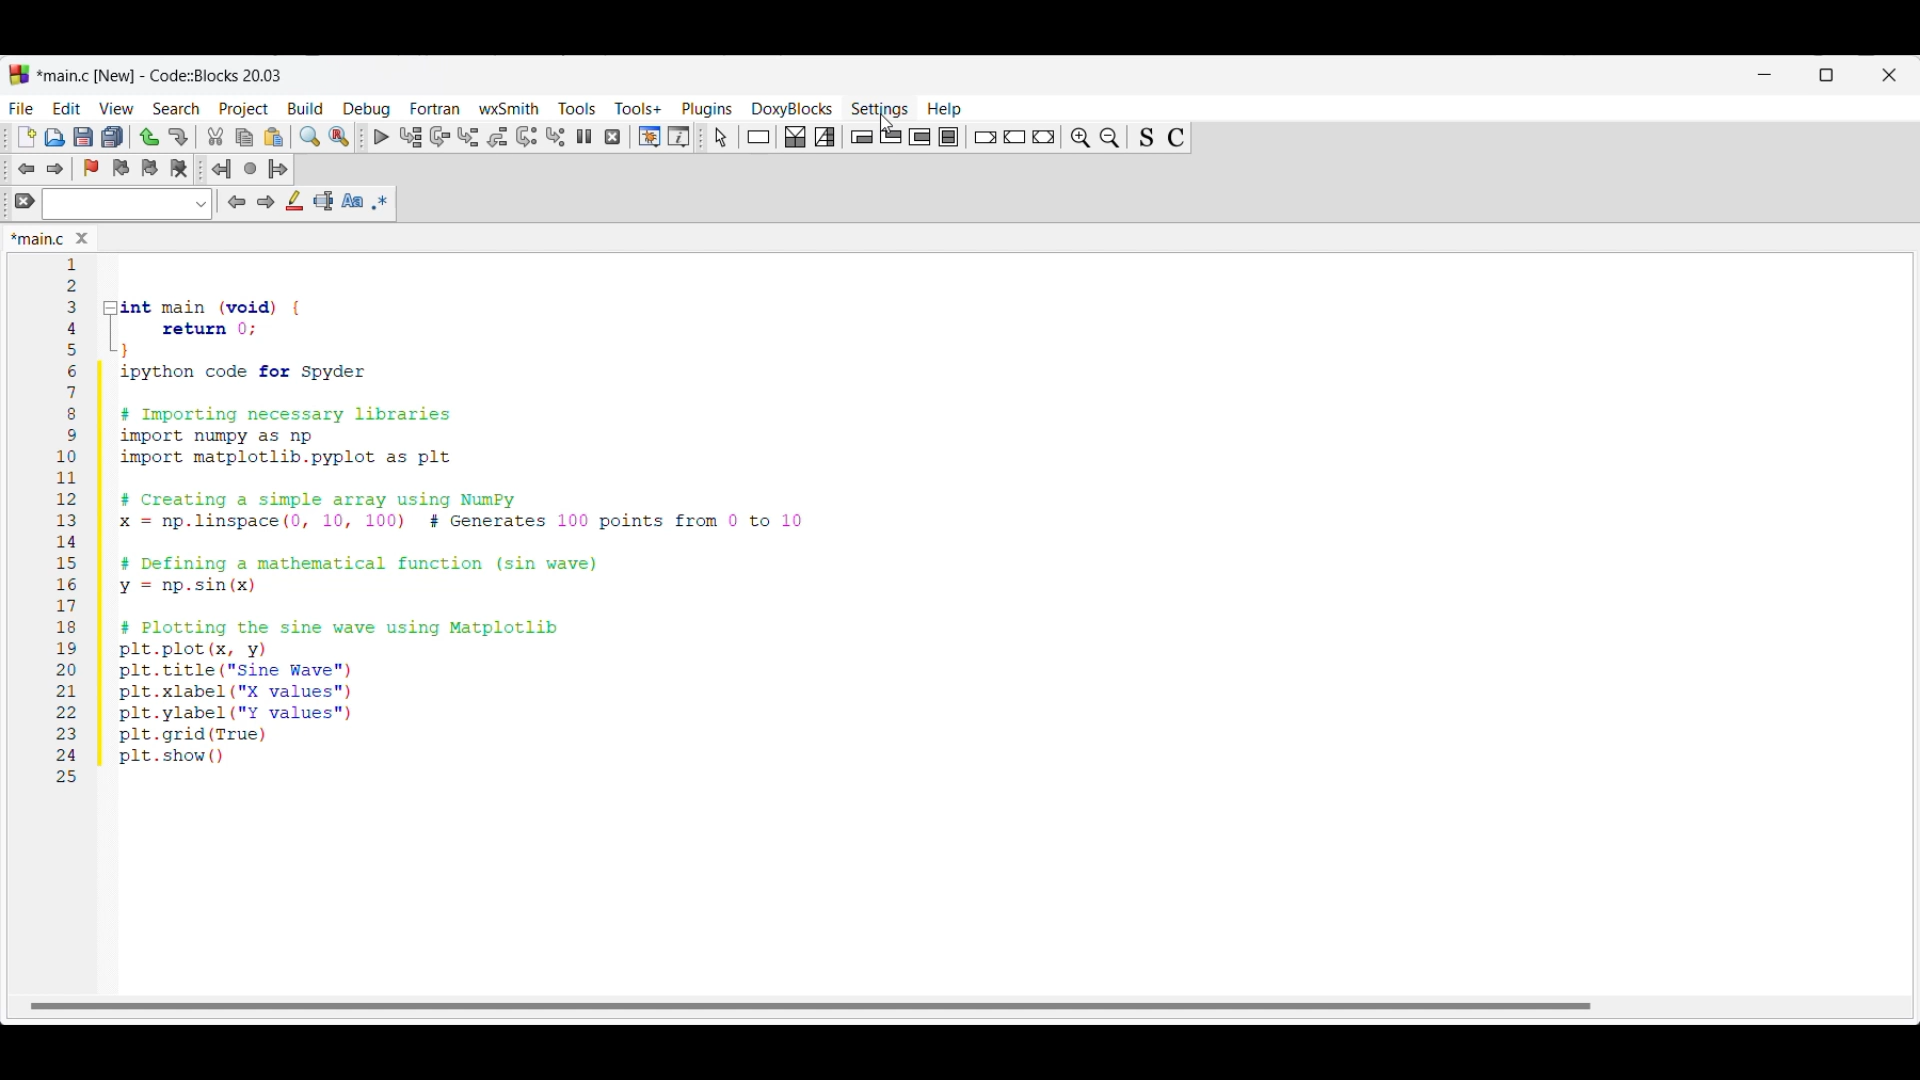 The image size is (1920, 1080). Describe the element at coordinates (945, 110) in the screenshot. I see `Help menu` at that location.